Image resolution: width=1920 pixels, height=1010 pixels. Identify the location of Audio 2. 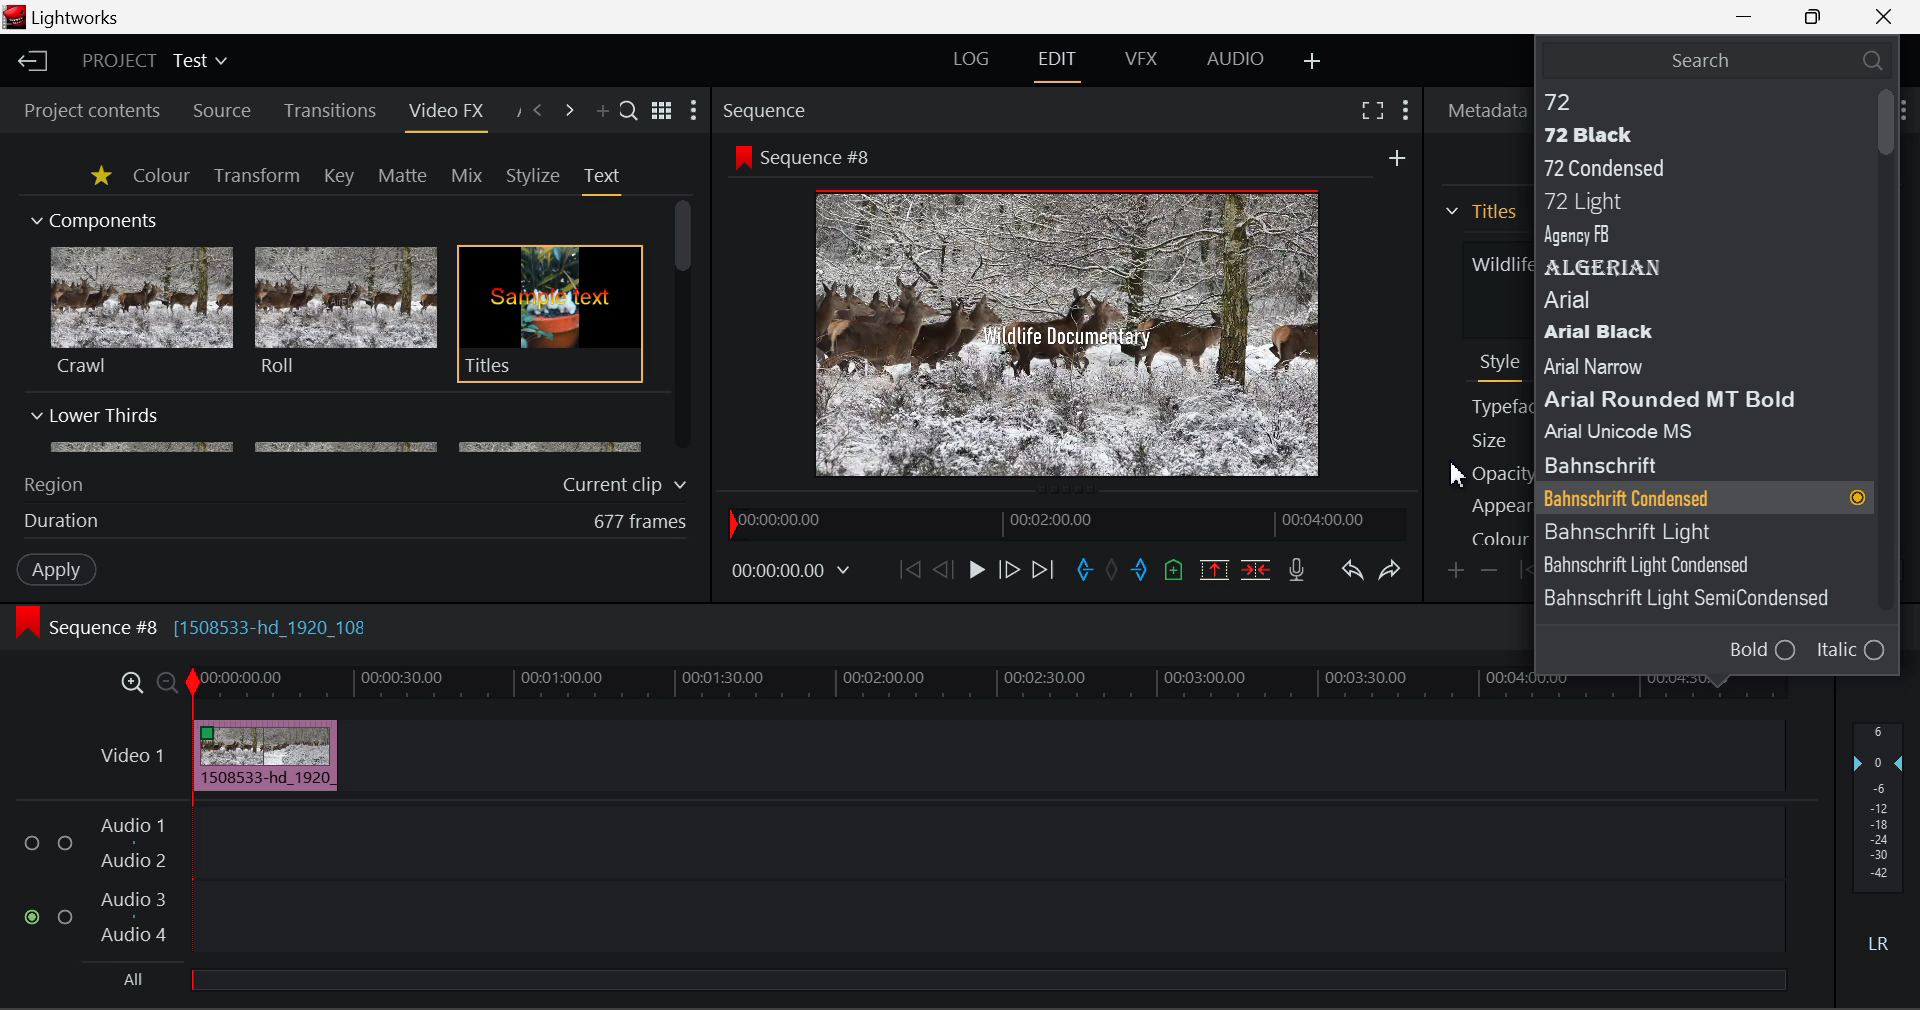
(134, 861).